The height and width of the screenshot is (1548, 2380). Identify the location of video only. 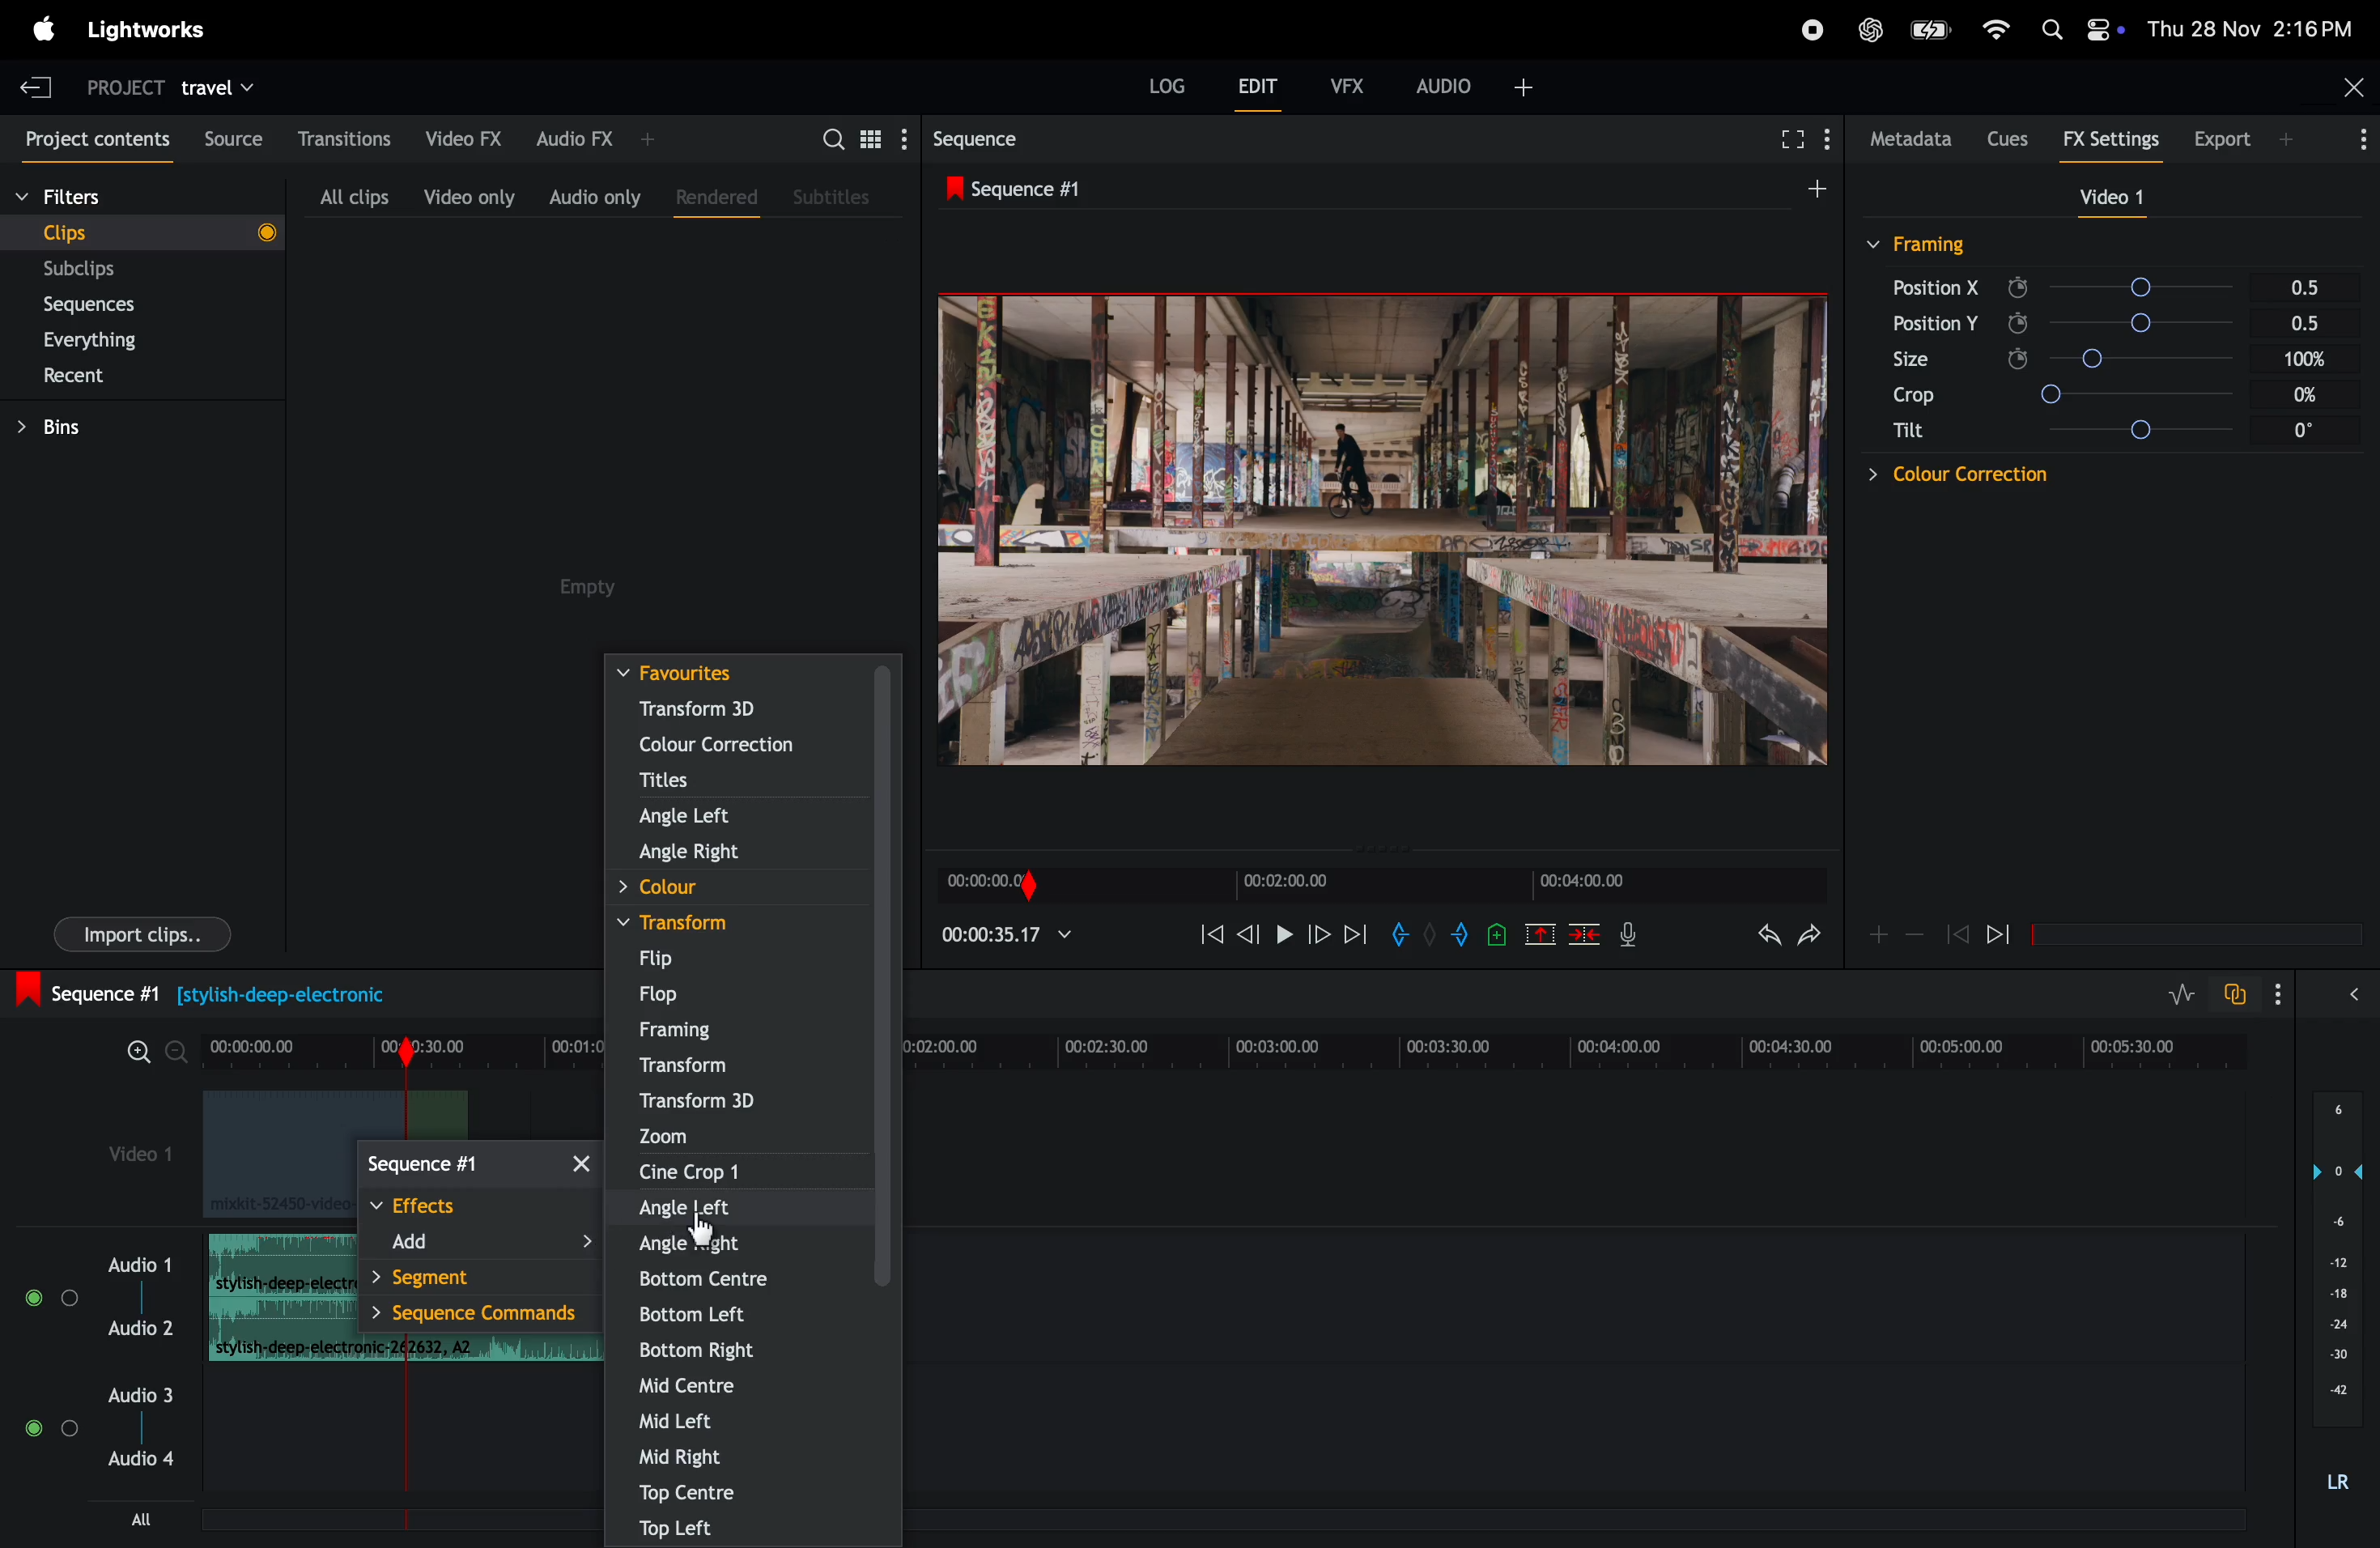
(465, 196).